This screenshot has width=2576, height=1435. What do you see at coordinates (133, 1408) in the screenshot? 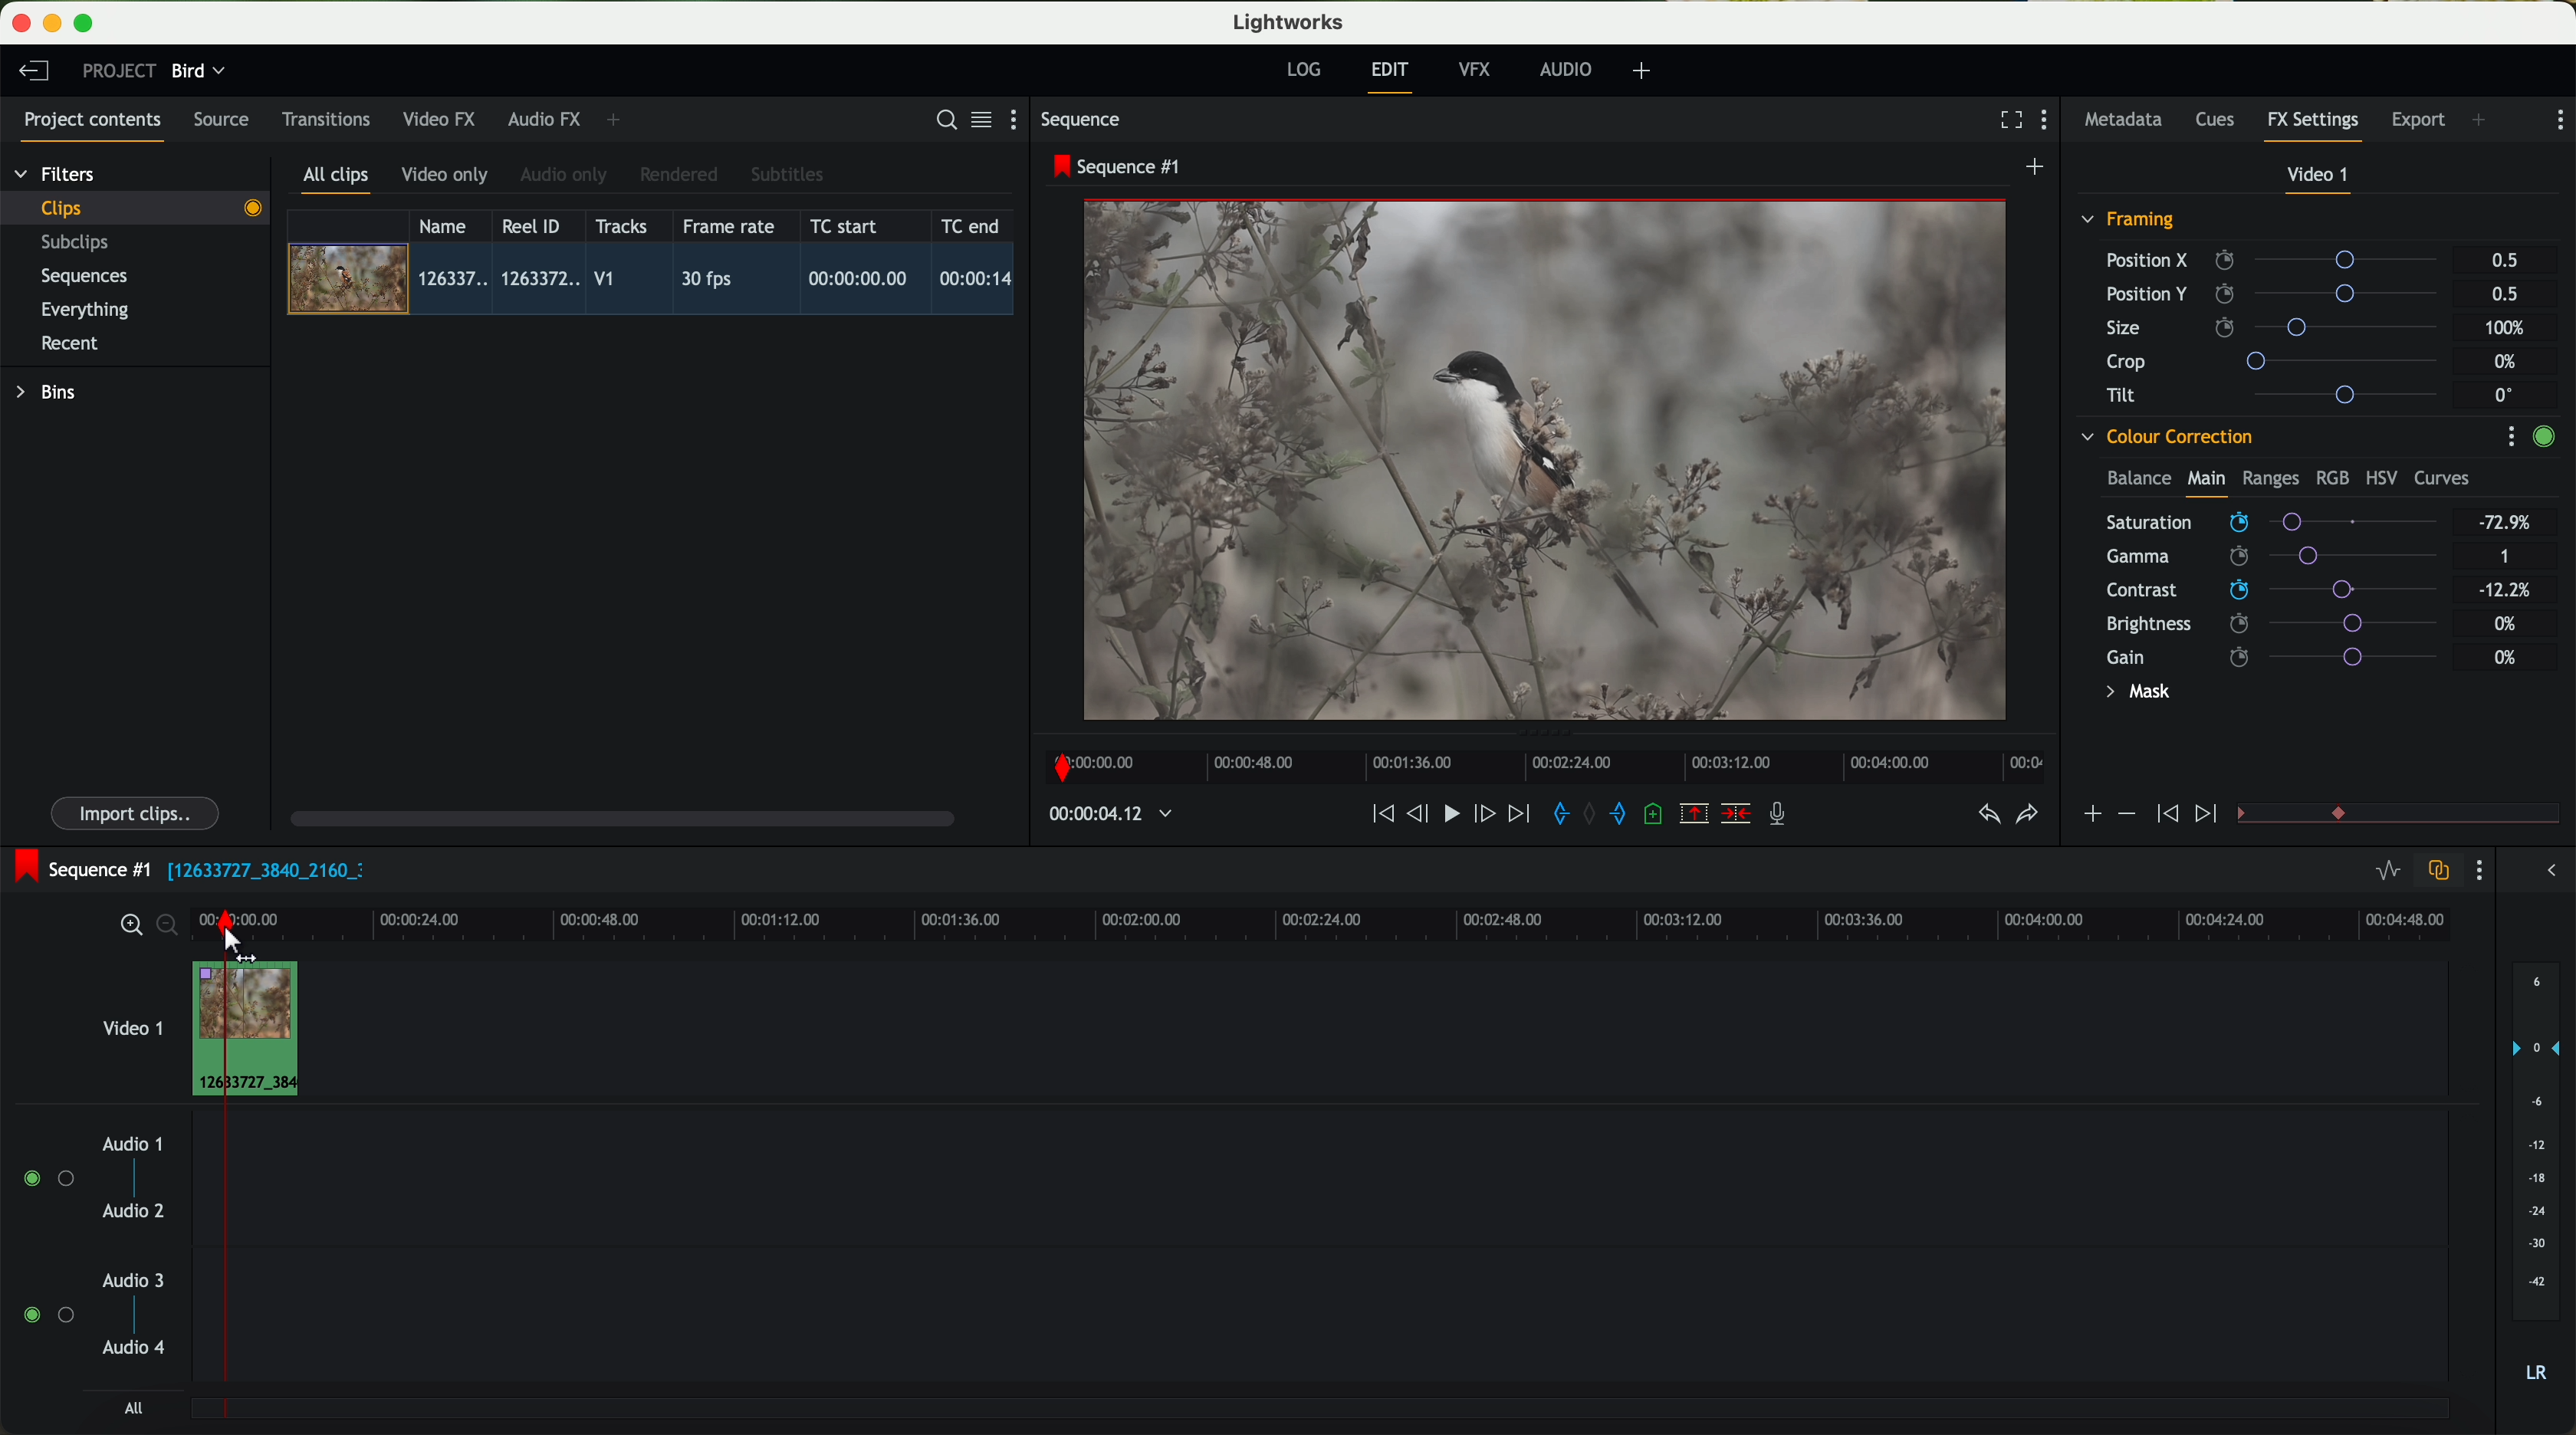
I see `all` at bounding box center [133, 1408].